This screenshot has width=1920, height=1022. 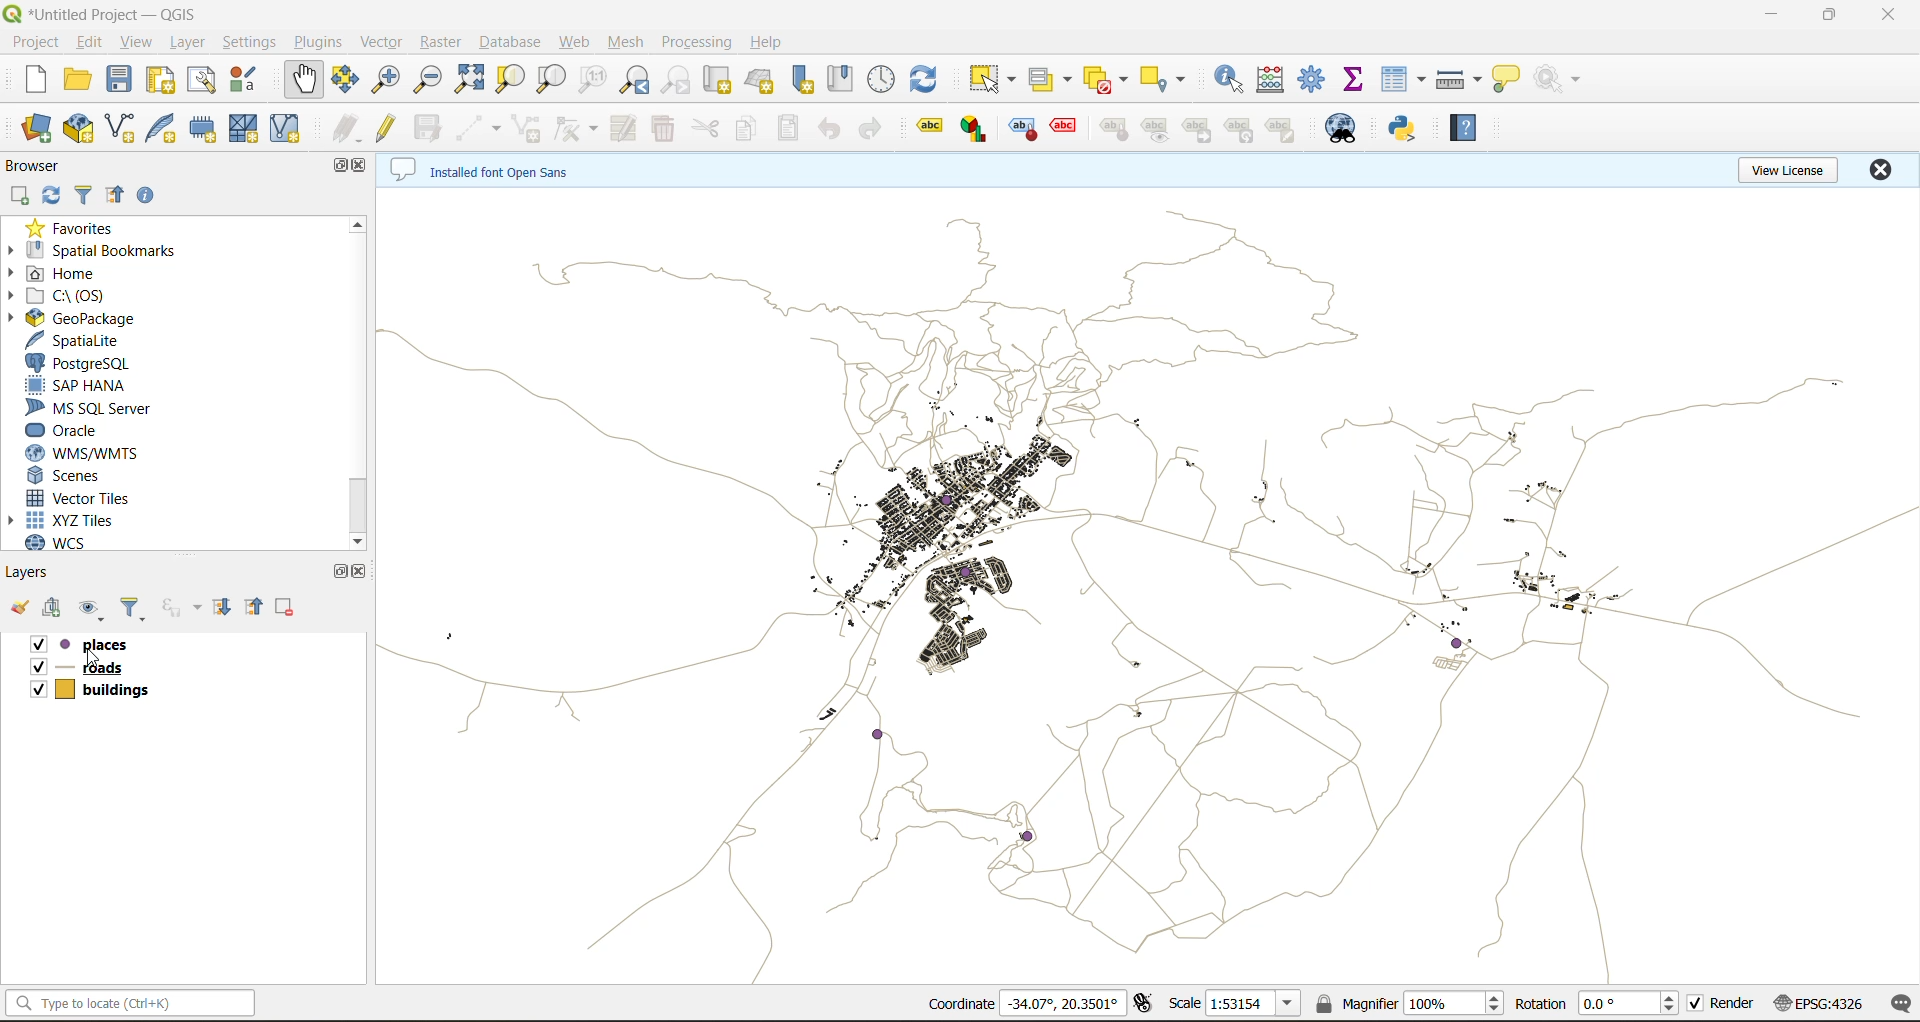 What do you see at coordinates (346, 572) in the screenshot?
I see `maximize` at bounding box center [346, 572].